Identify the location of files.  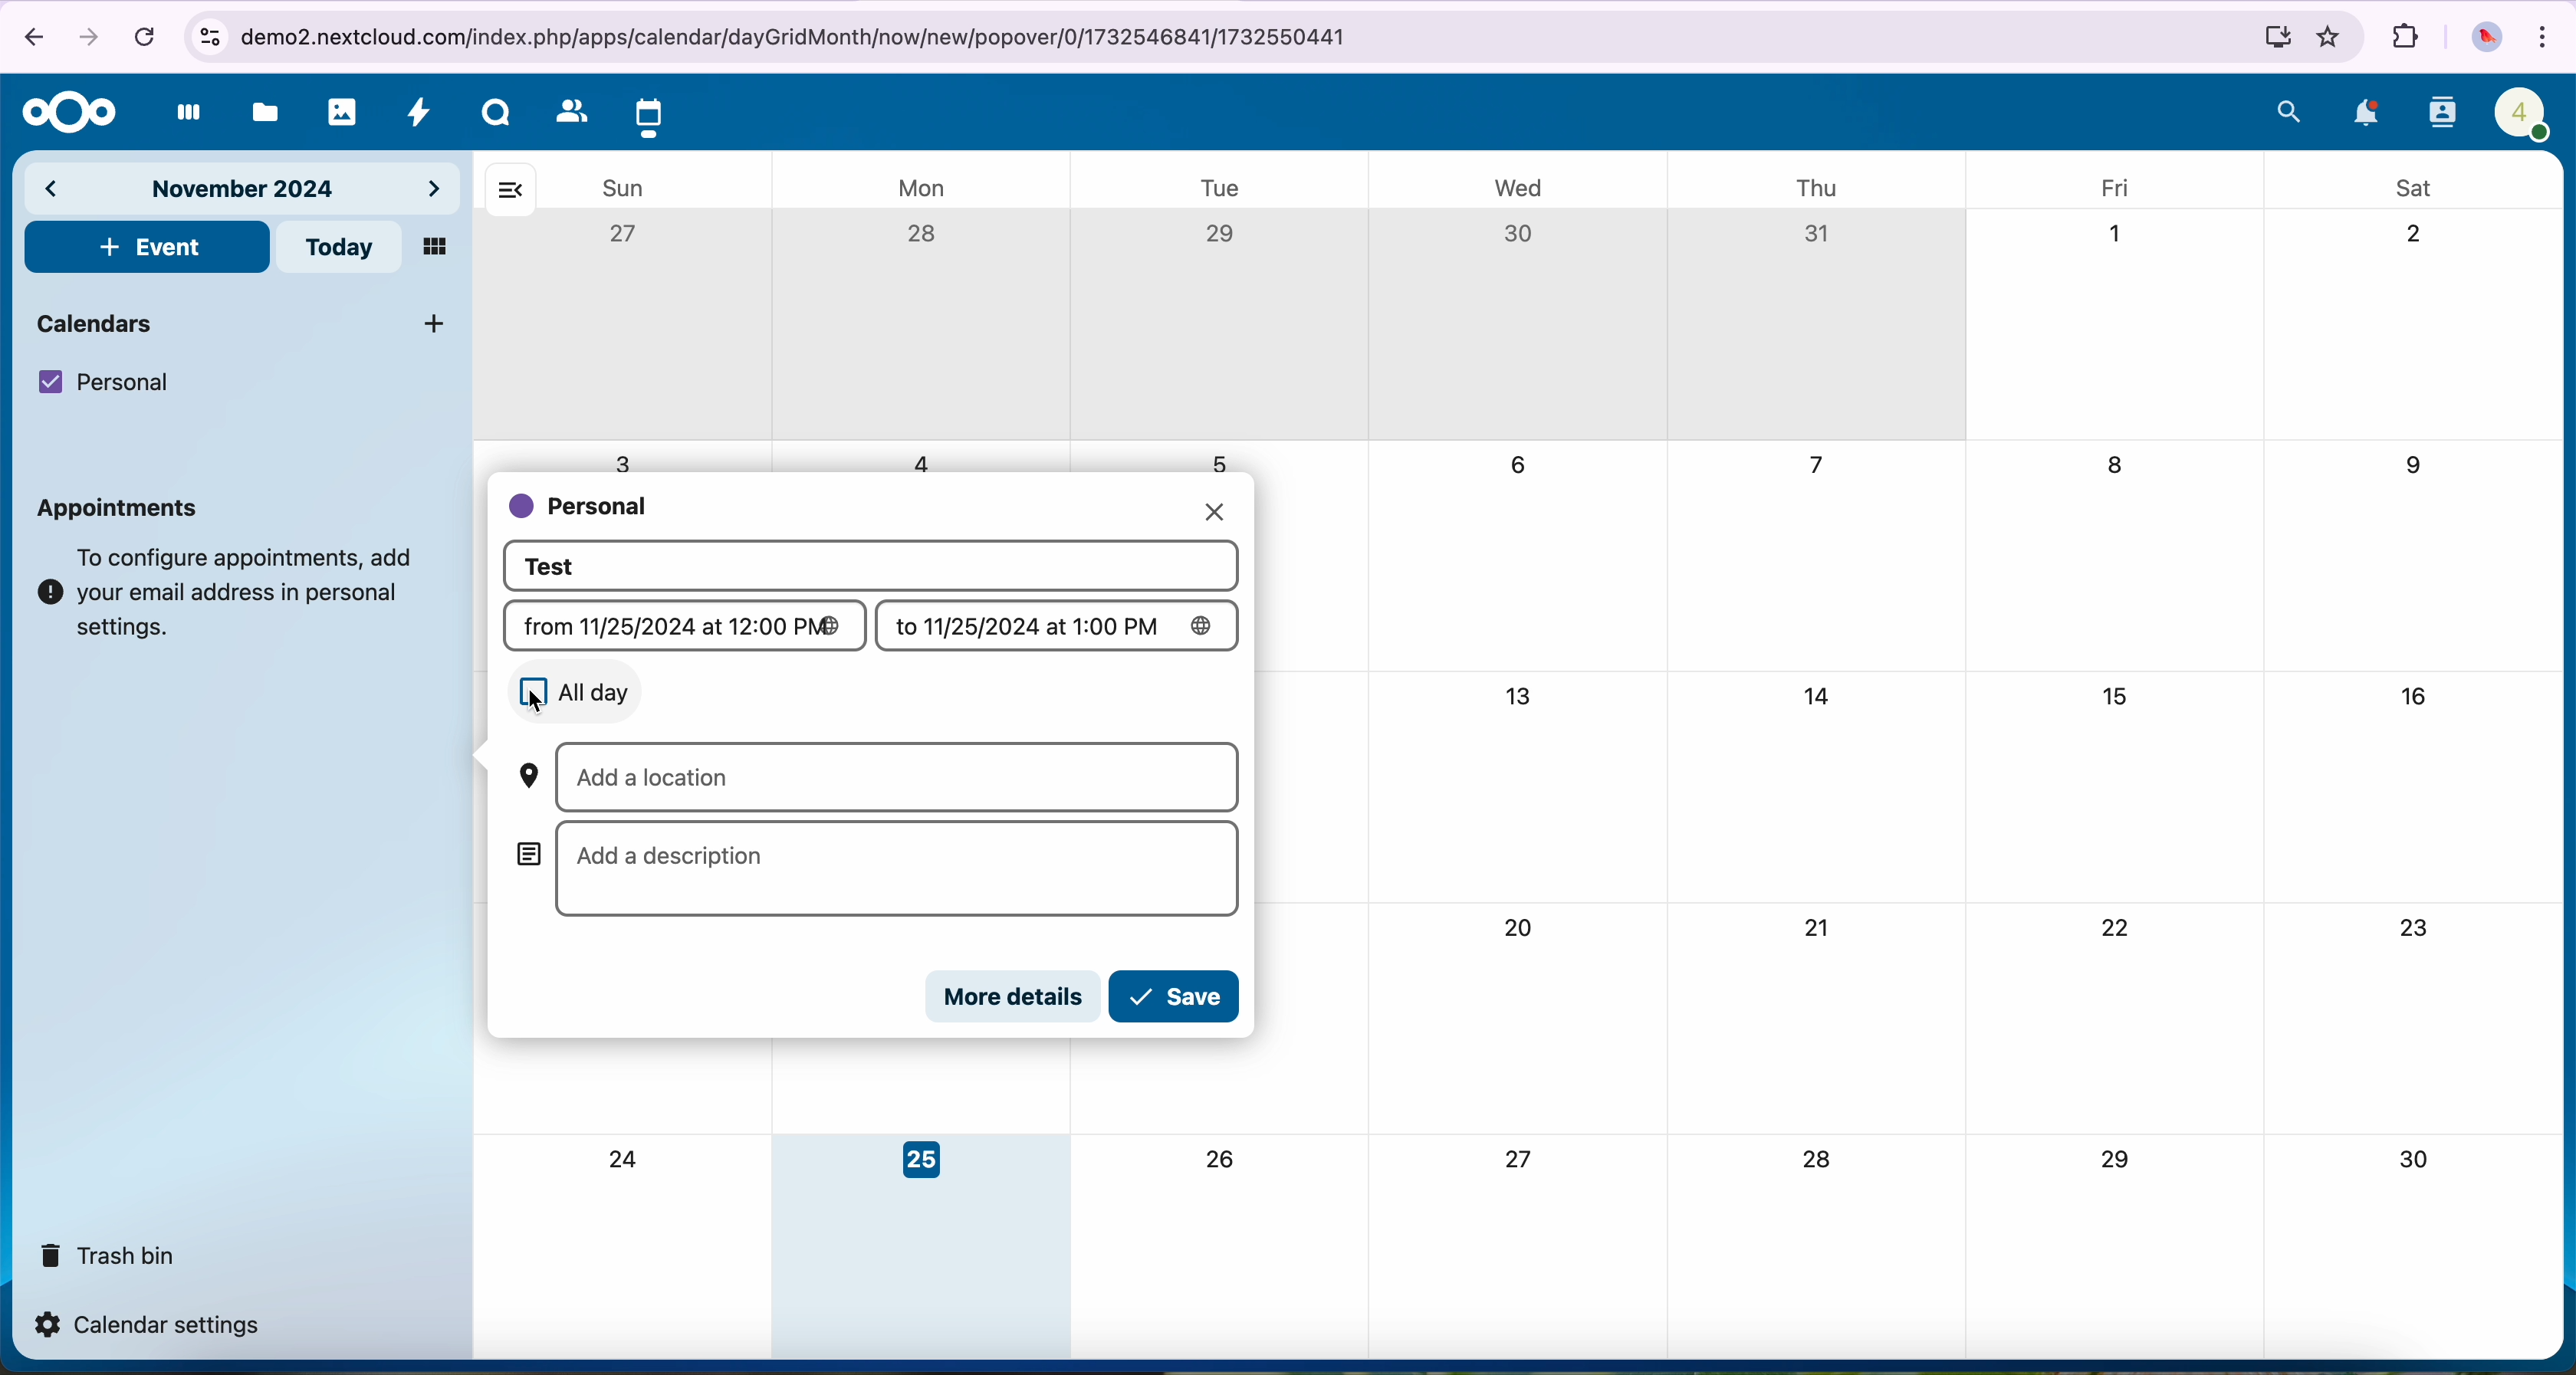
(261, 112).